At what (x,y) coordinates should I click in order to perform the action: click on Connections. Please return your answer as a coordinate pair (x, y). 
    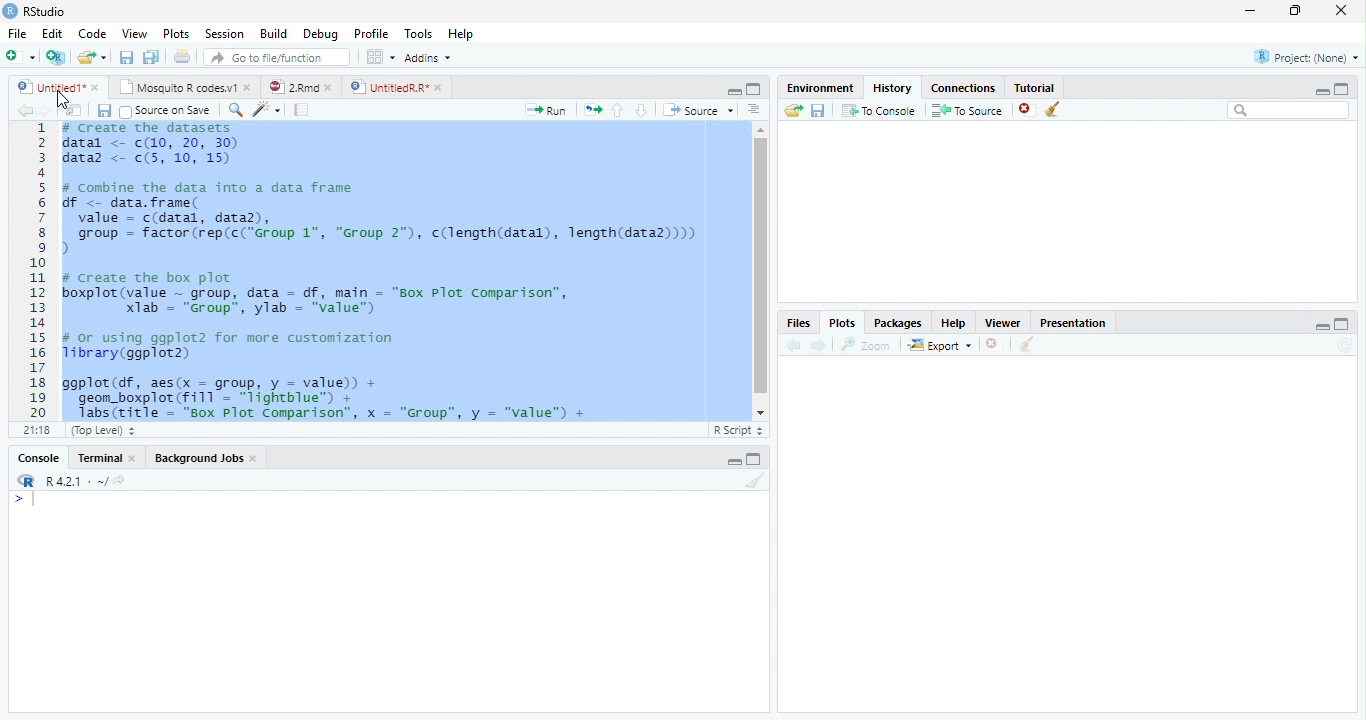
    Looking at the image, I should click on (963, 88).